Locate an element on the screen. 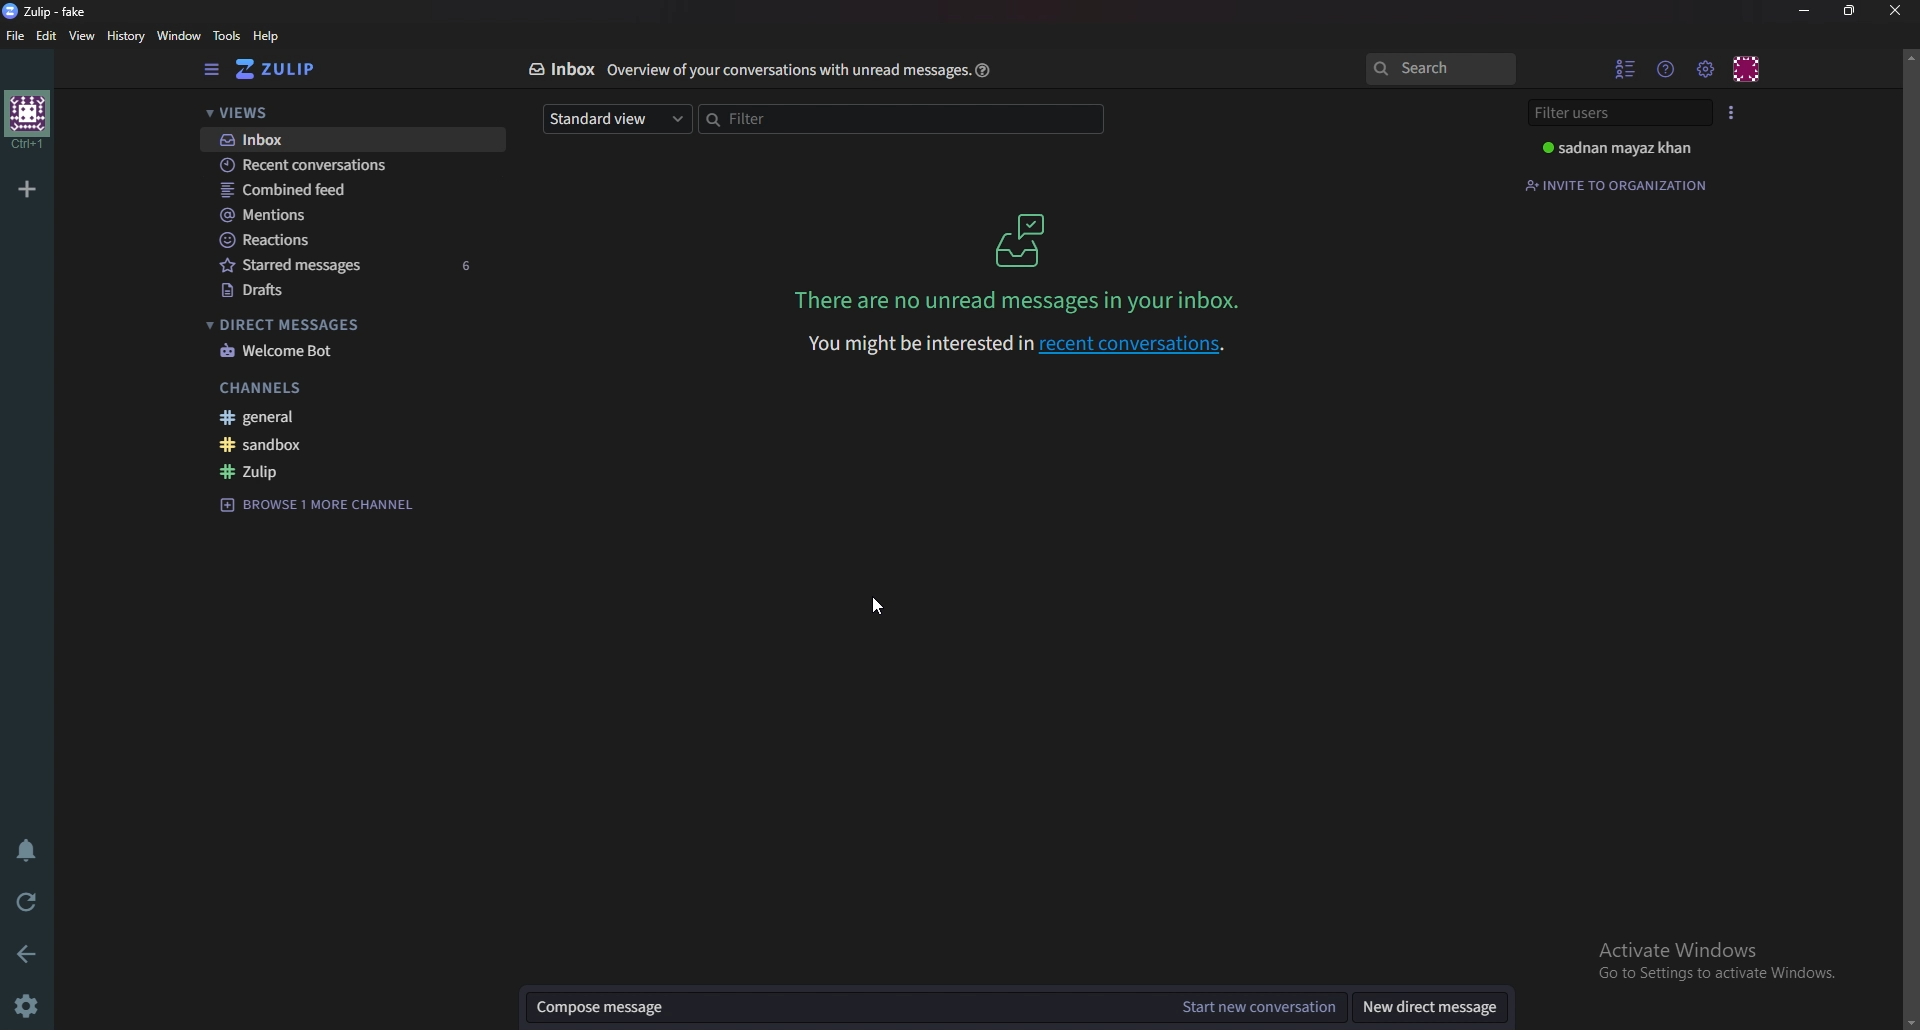  Add organization is located at coordinates (30, 186).